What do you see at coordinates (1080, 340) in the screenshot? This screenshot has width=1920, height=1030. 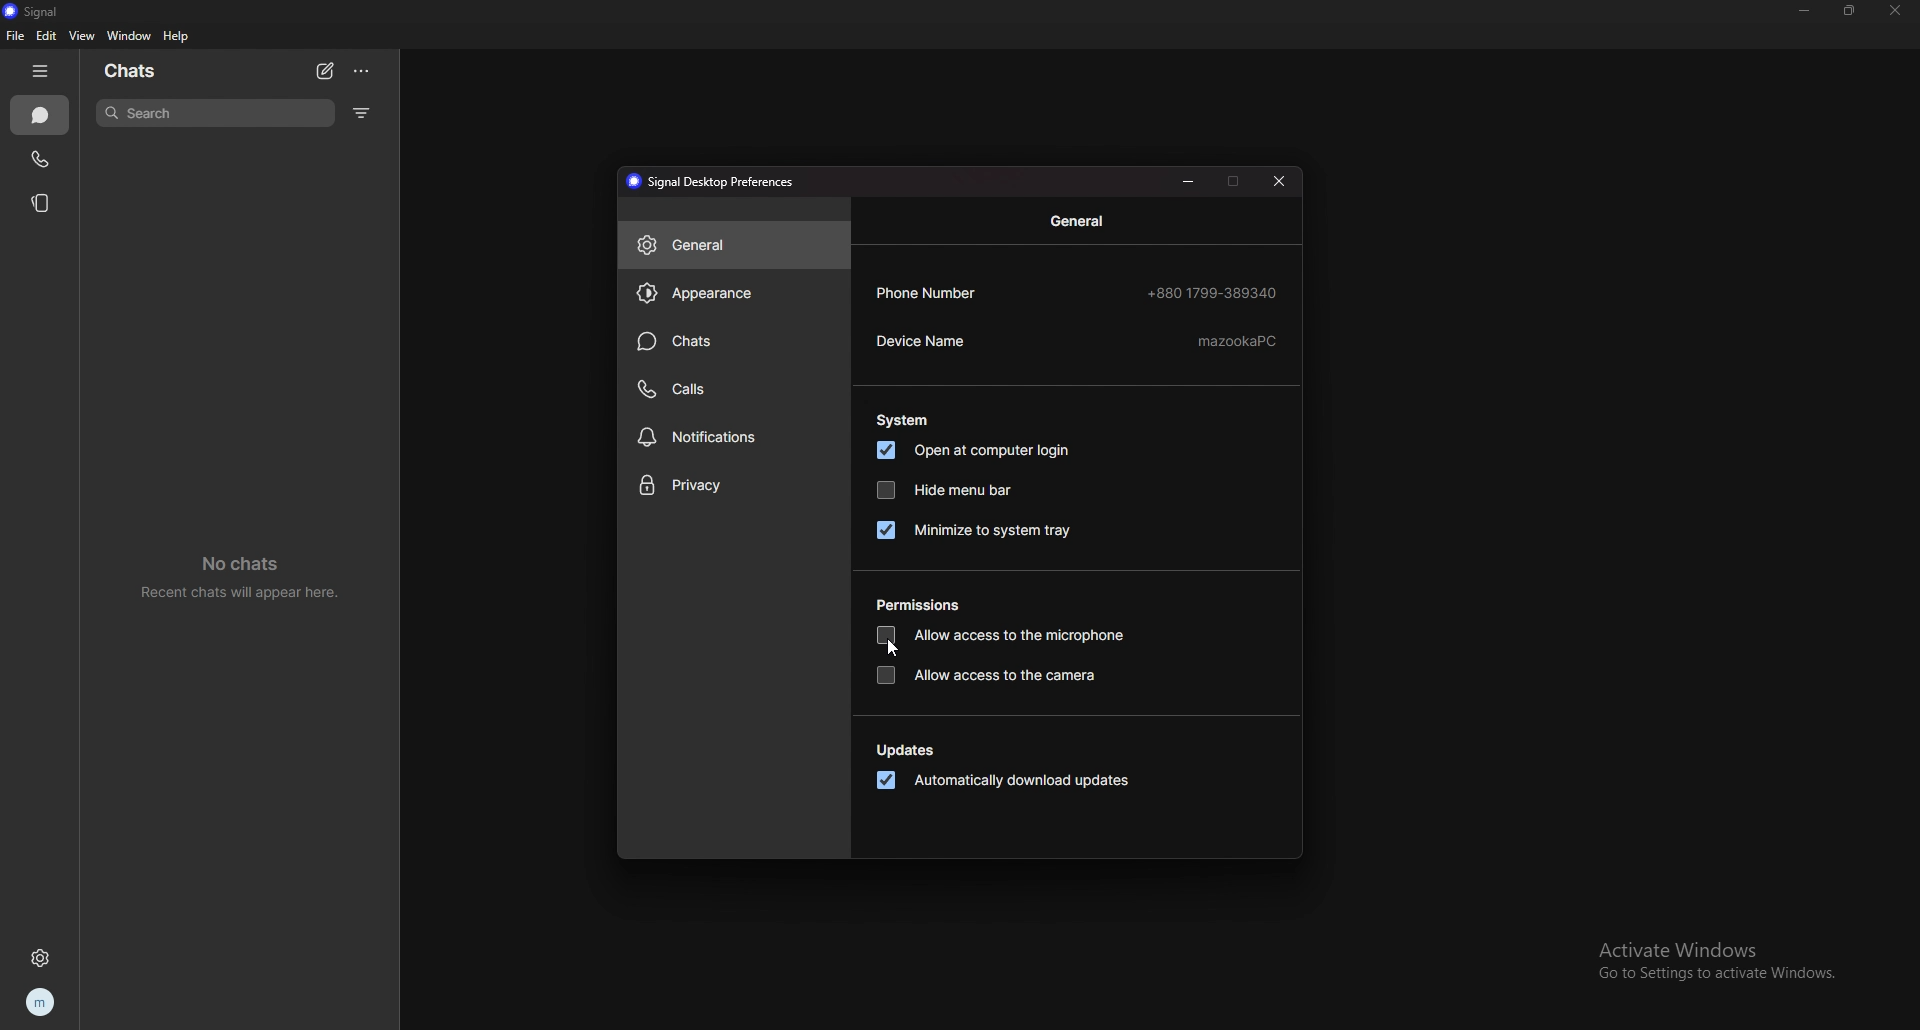 I see `device name` at bounding box center [1080, 340].